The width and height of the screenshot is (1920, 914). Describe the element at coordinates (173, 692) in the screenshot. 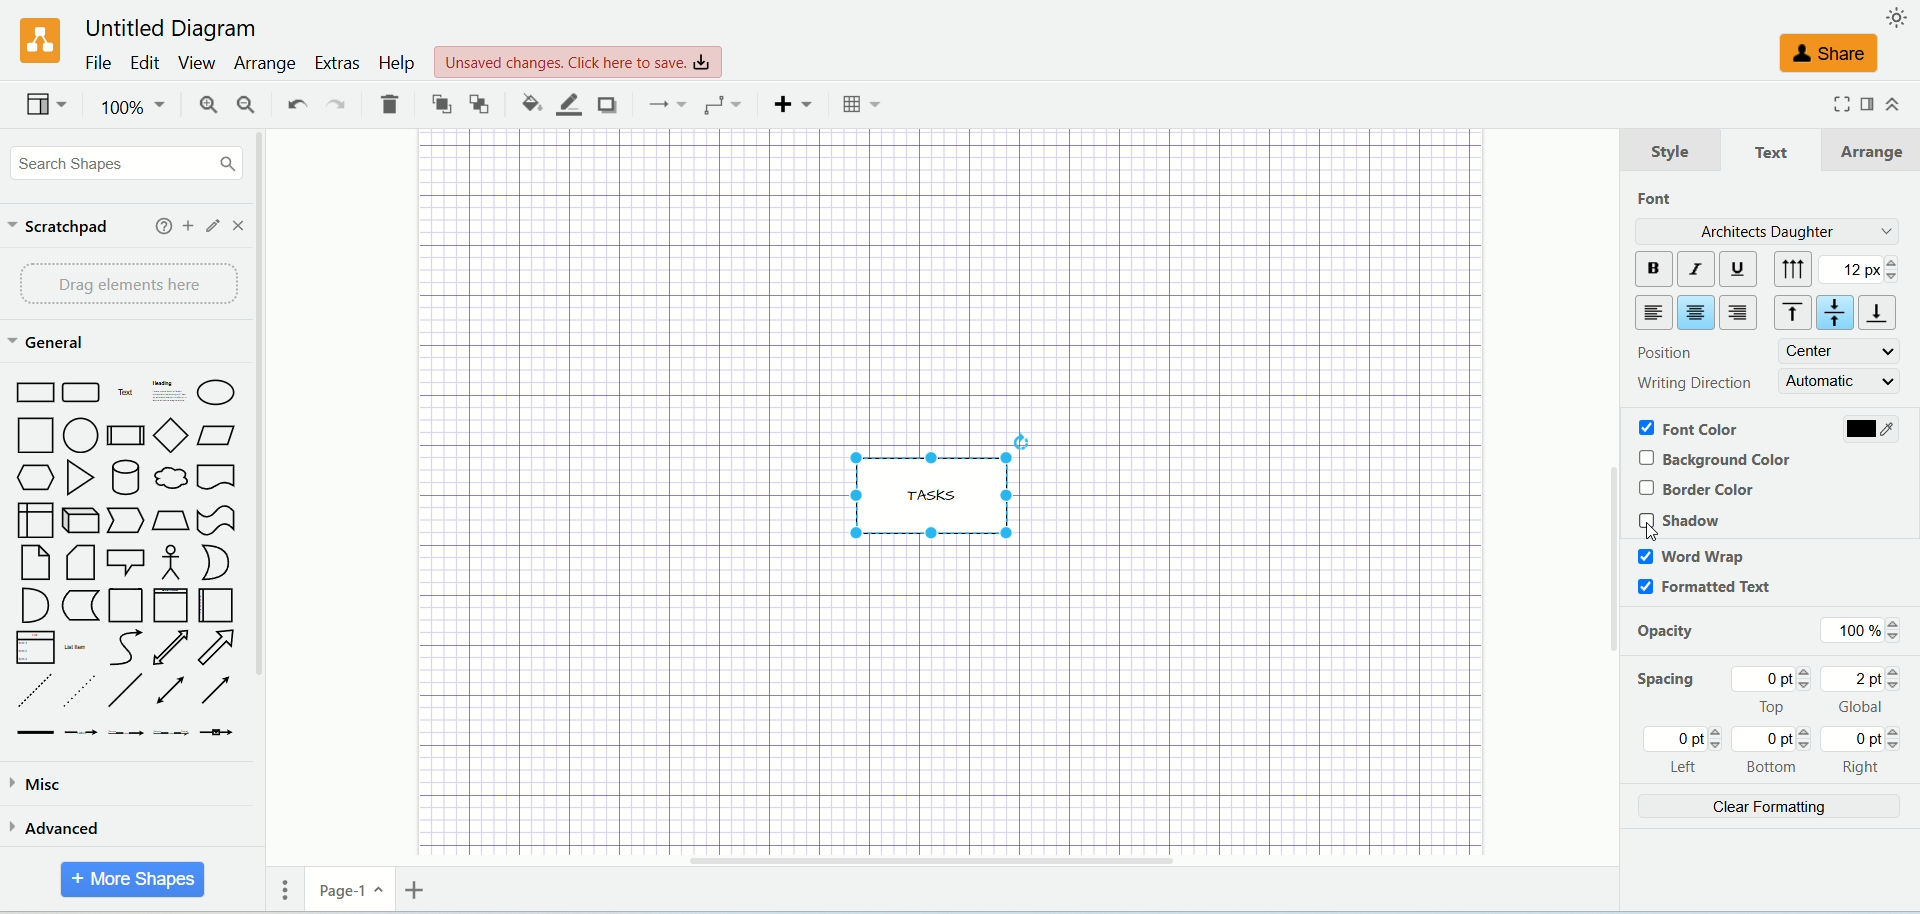

I see `Bidirectional Arrow` at that location.